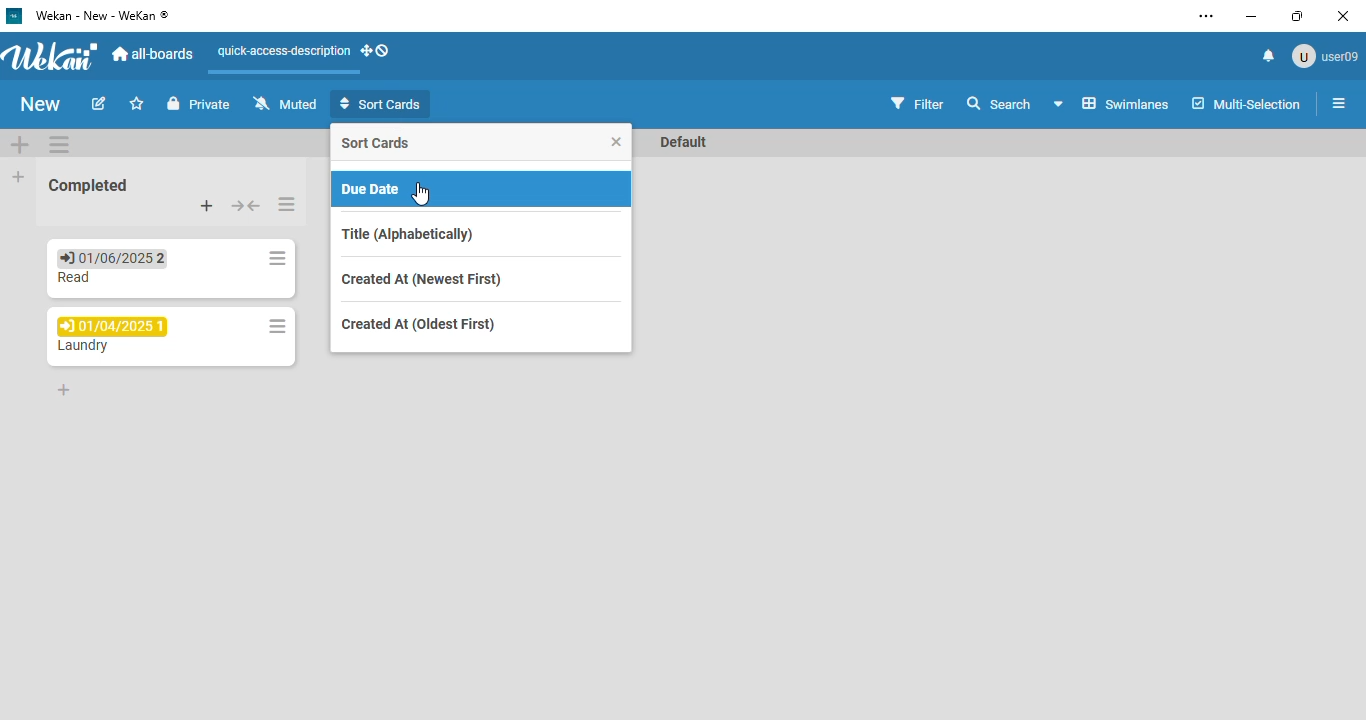 Image resolution: width=1366 pixels, height=720 pixels. What do you see at coordinates (1343, 16) in the screenshot?
I see `close` at bounding box center [1343, 16].